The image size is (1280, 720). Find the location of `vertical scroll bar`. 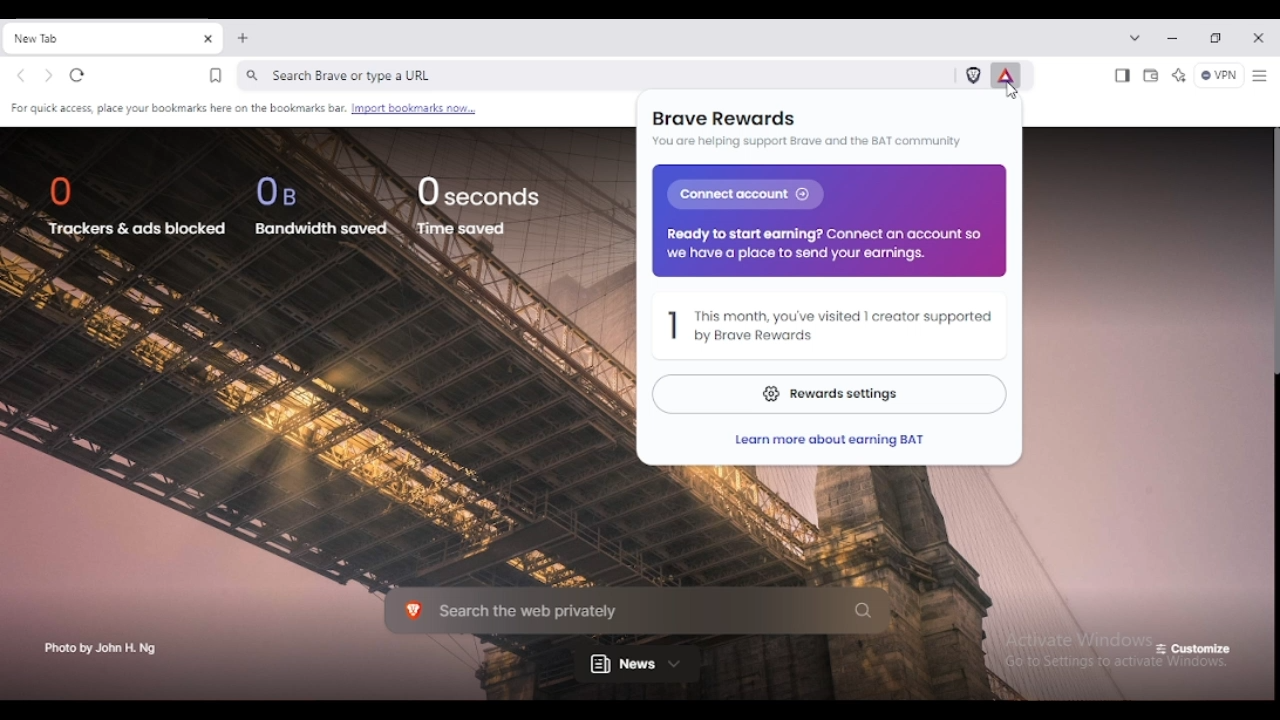

vertical scroll bar is located at coordinates (1272, 253).